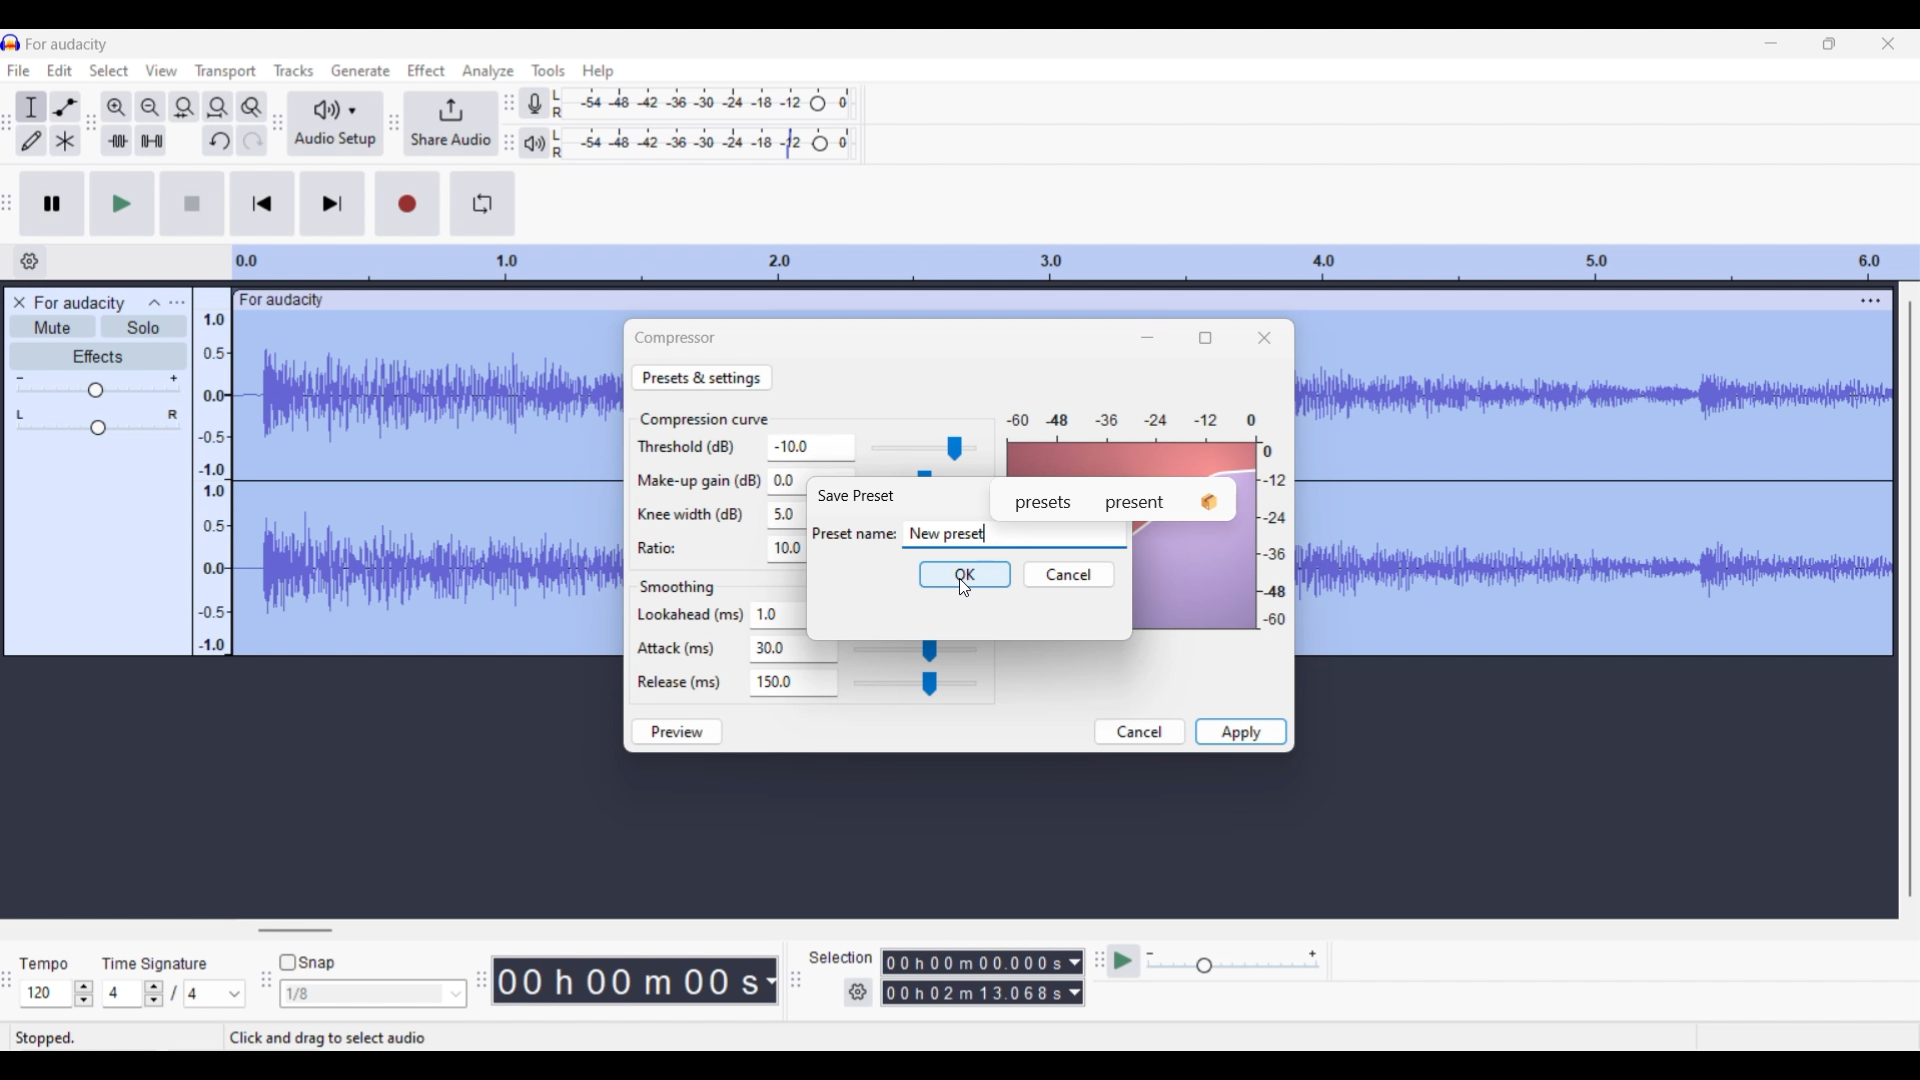 The height and width of the screenshot is (1080, 1920). Describe the element at coordinates (53, 204) in the screenshot. I see `Pause` at that location.